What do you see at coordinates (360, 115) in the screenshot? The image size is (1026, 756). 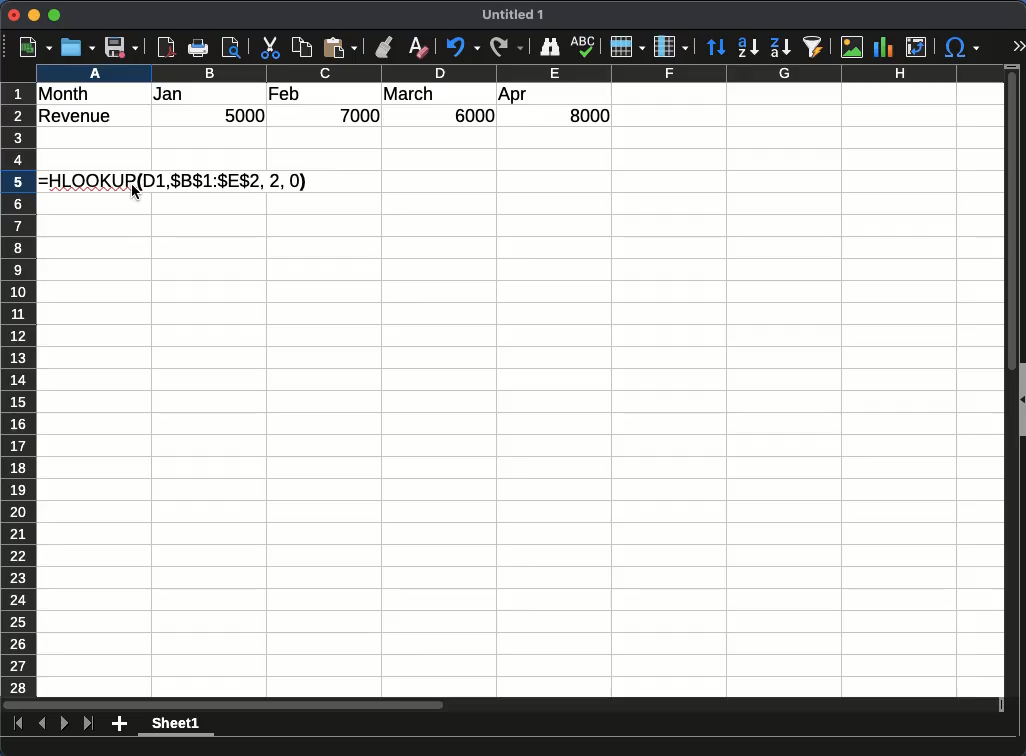 I see `7000` at bounding box center [360, 115].